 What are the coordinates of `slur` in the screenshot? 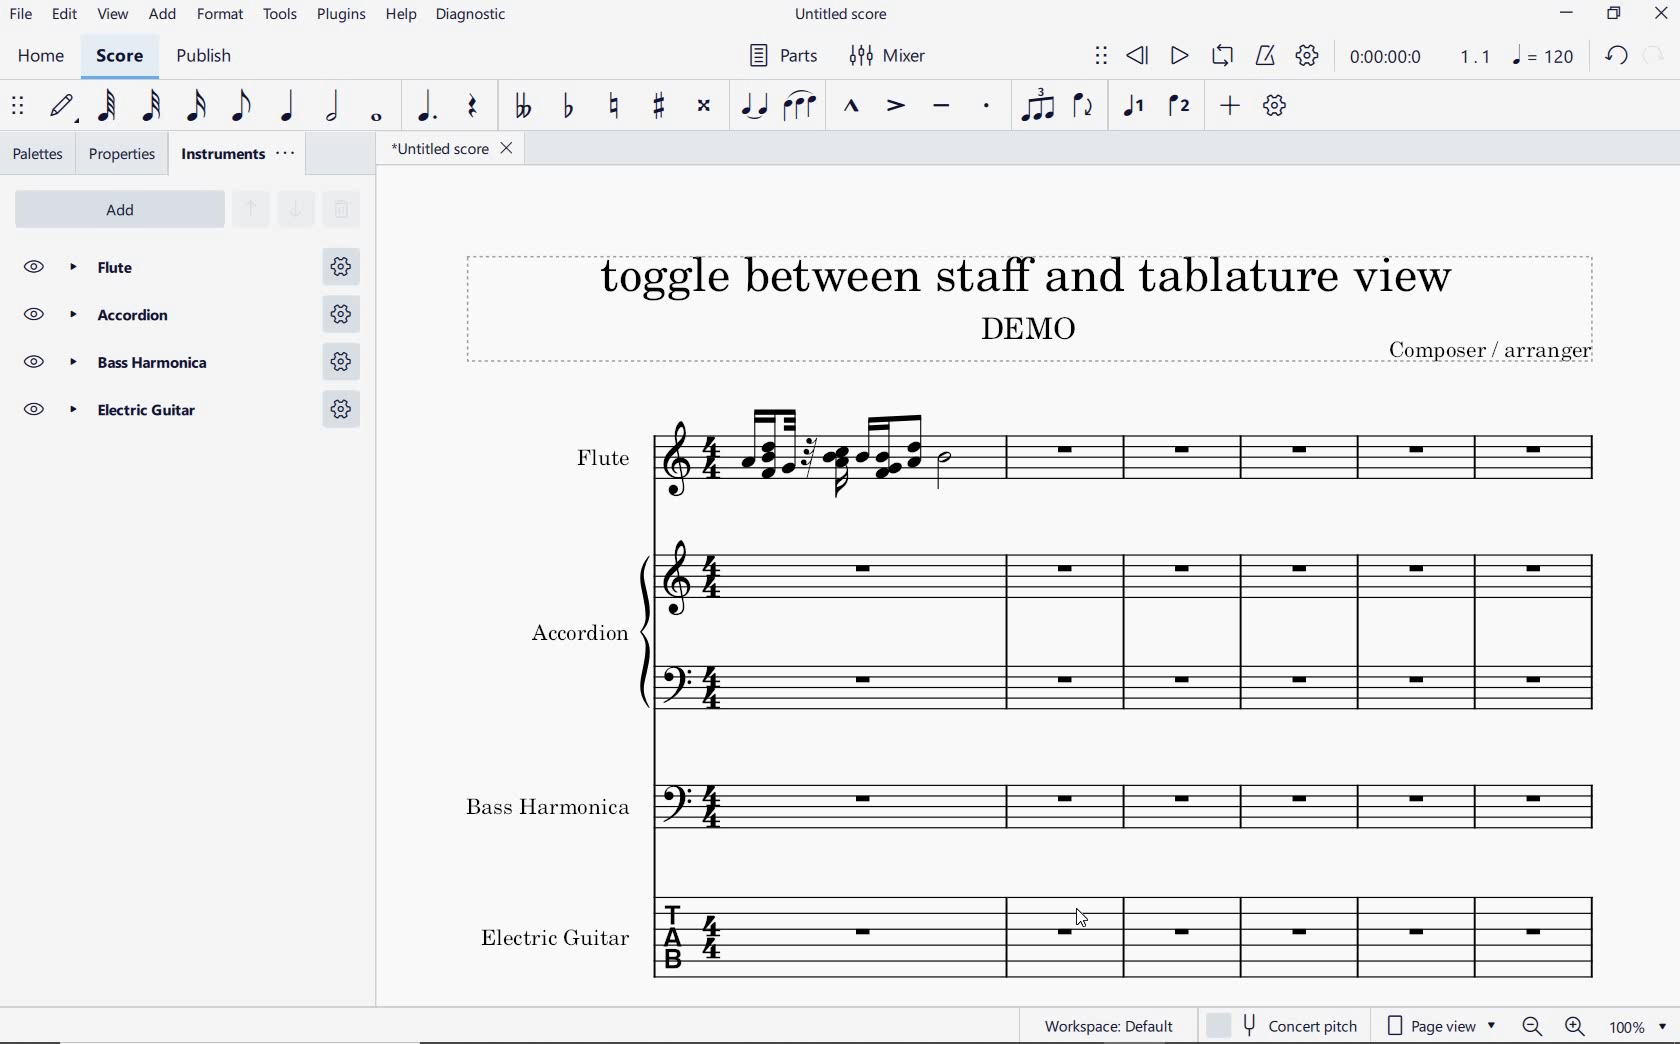 It's located at (801, 106).